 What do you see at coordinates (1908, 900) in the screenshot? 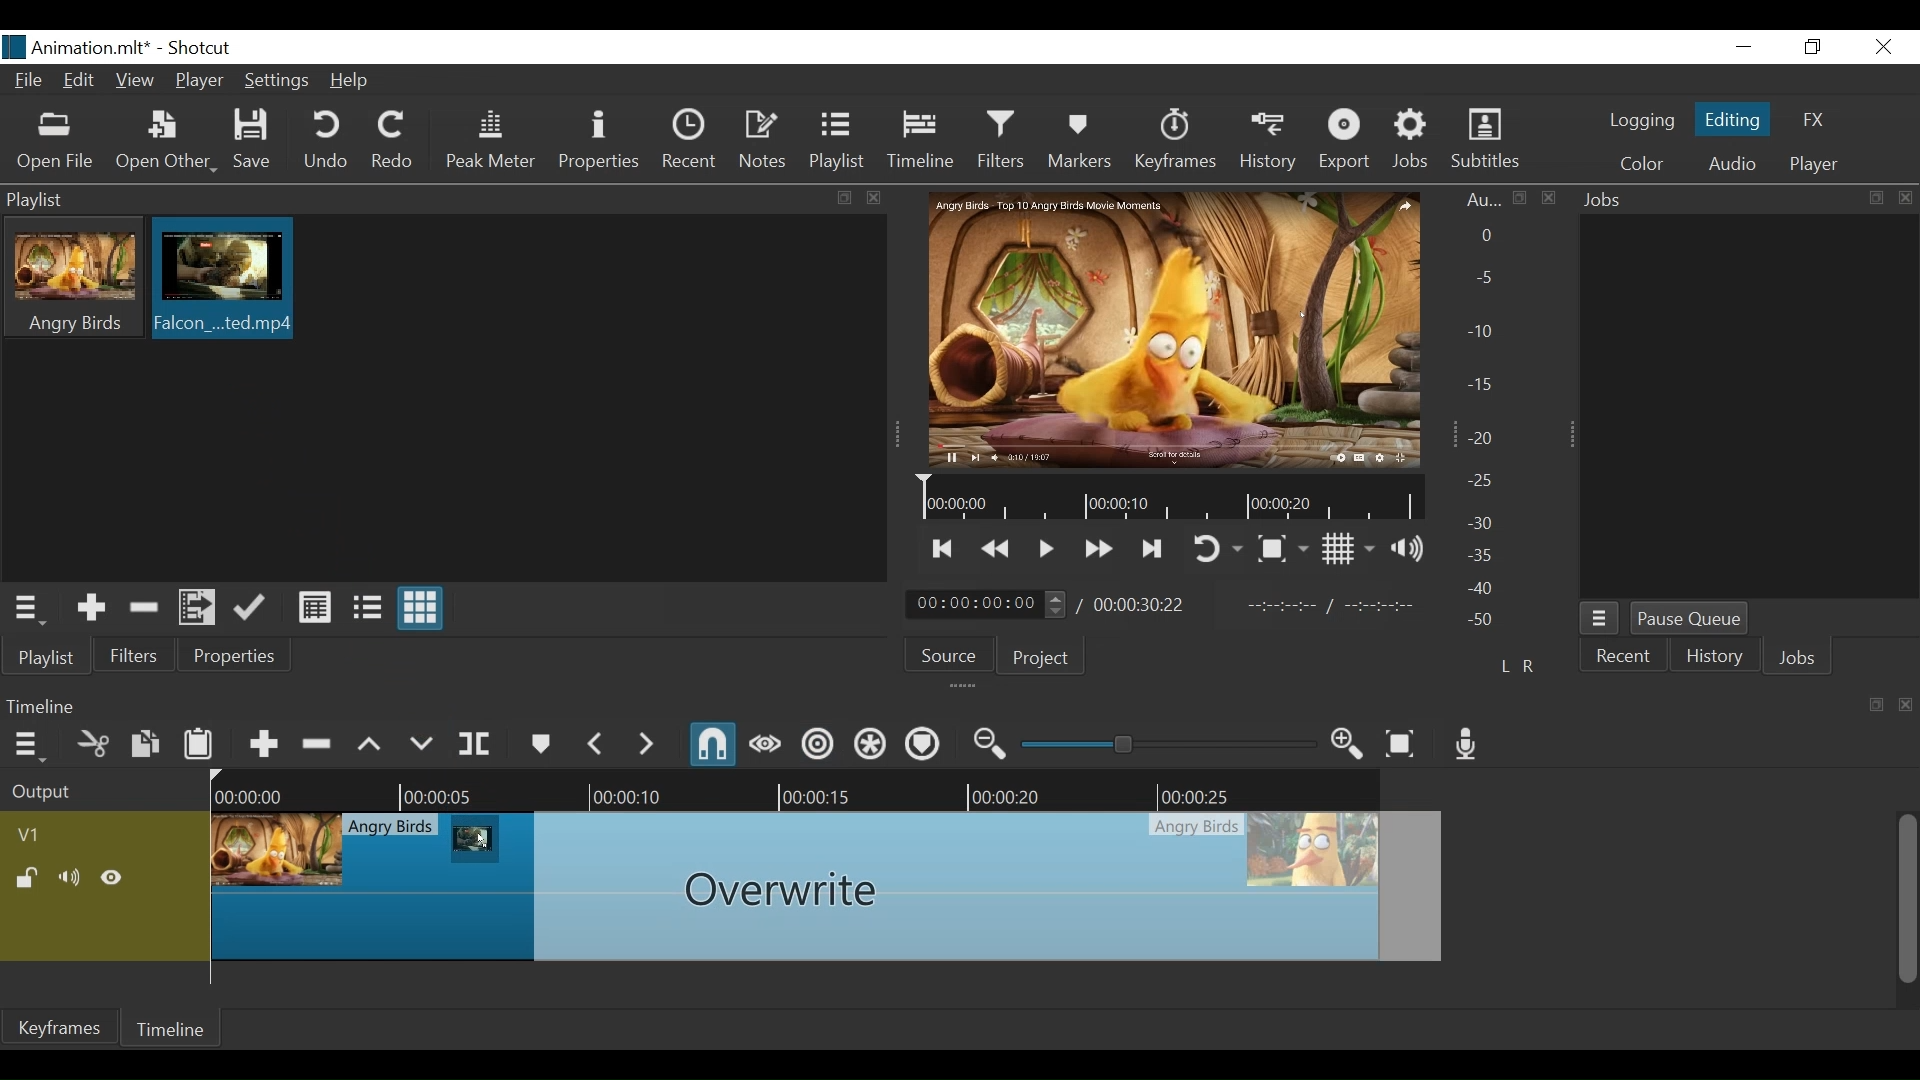
I see `Vertical Scroll bar` at bounding box center [1908, 900].